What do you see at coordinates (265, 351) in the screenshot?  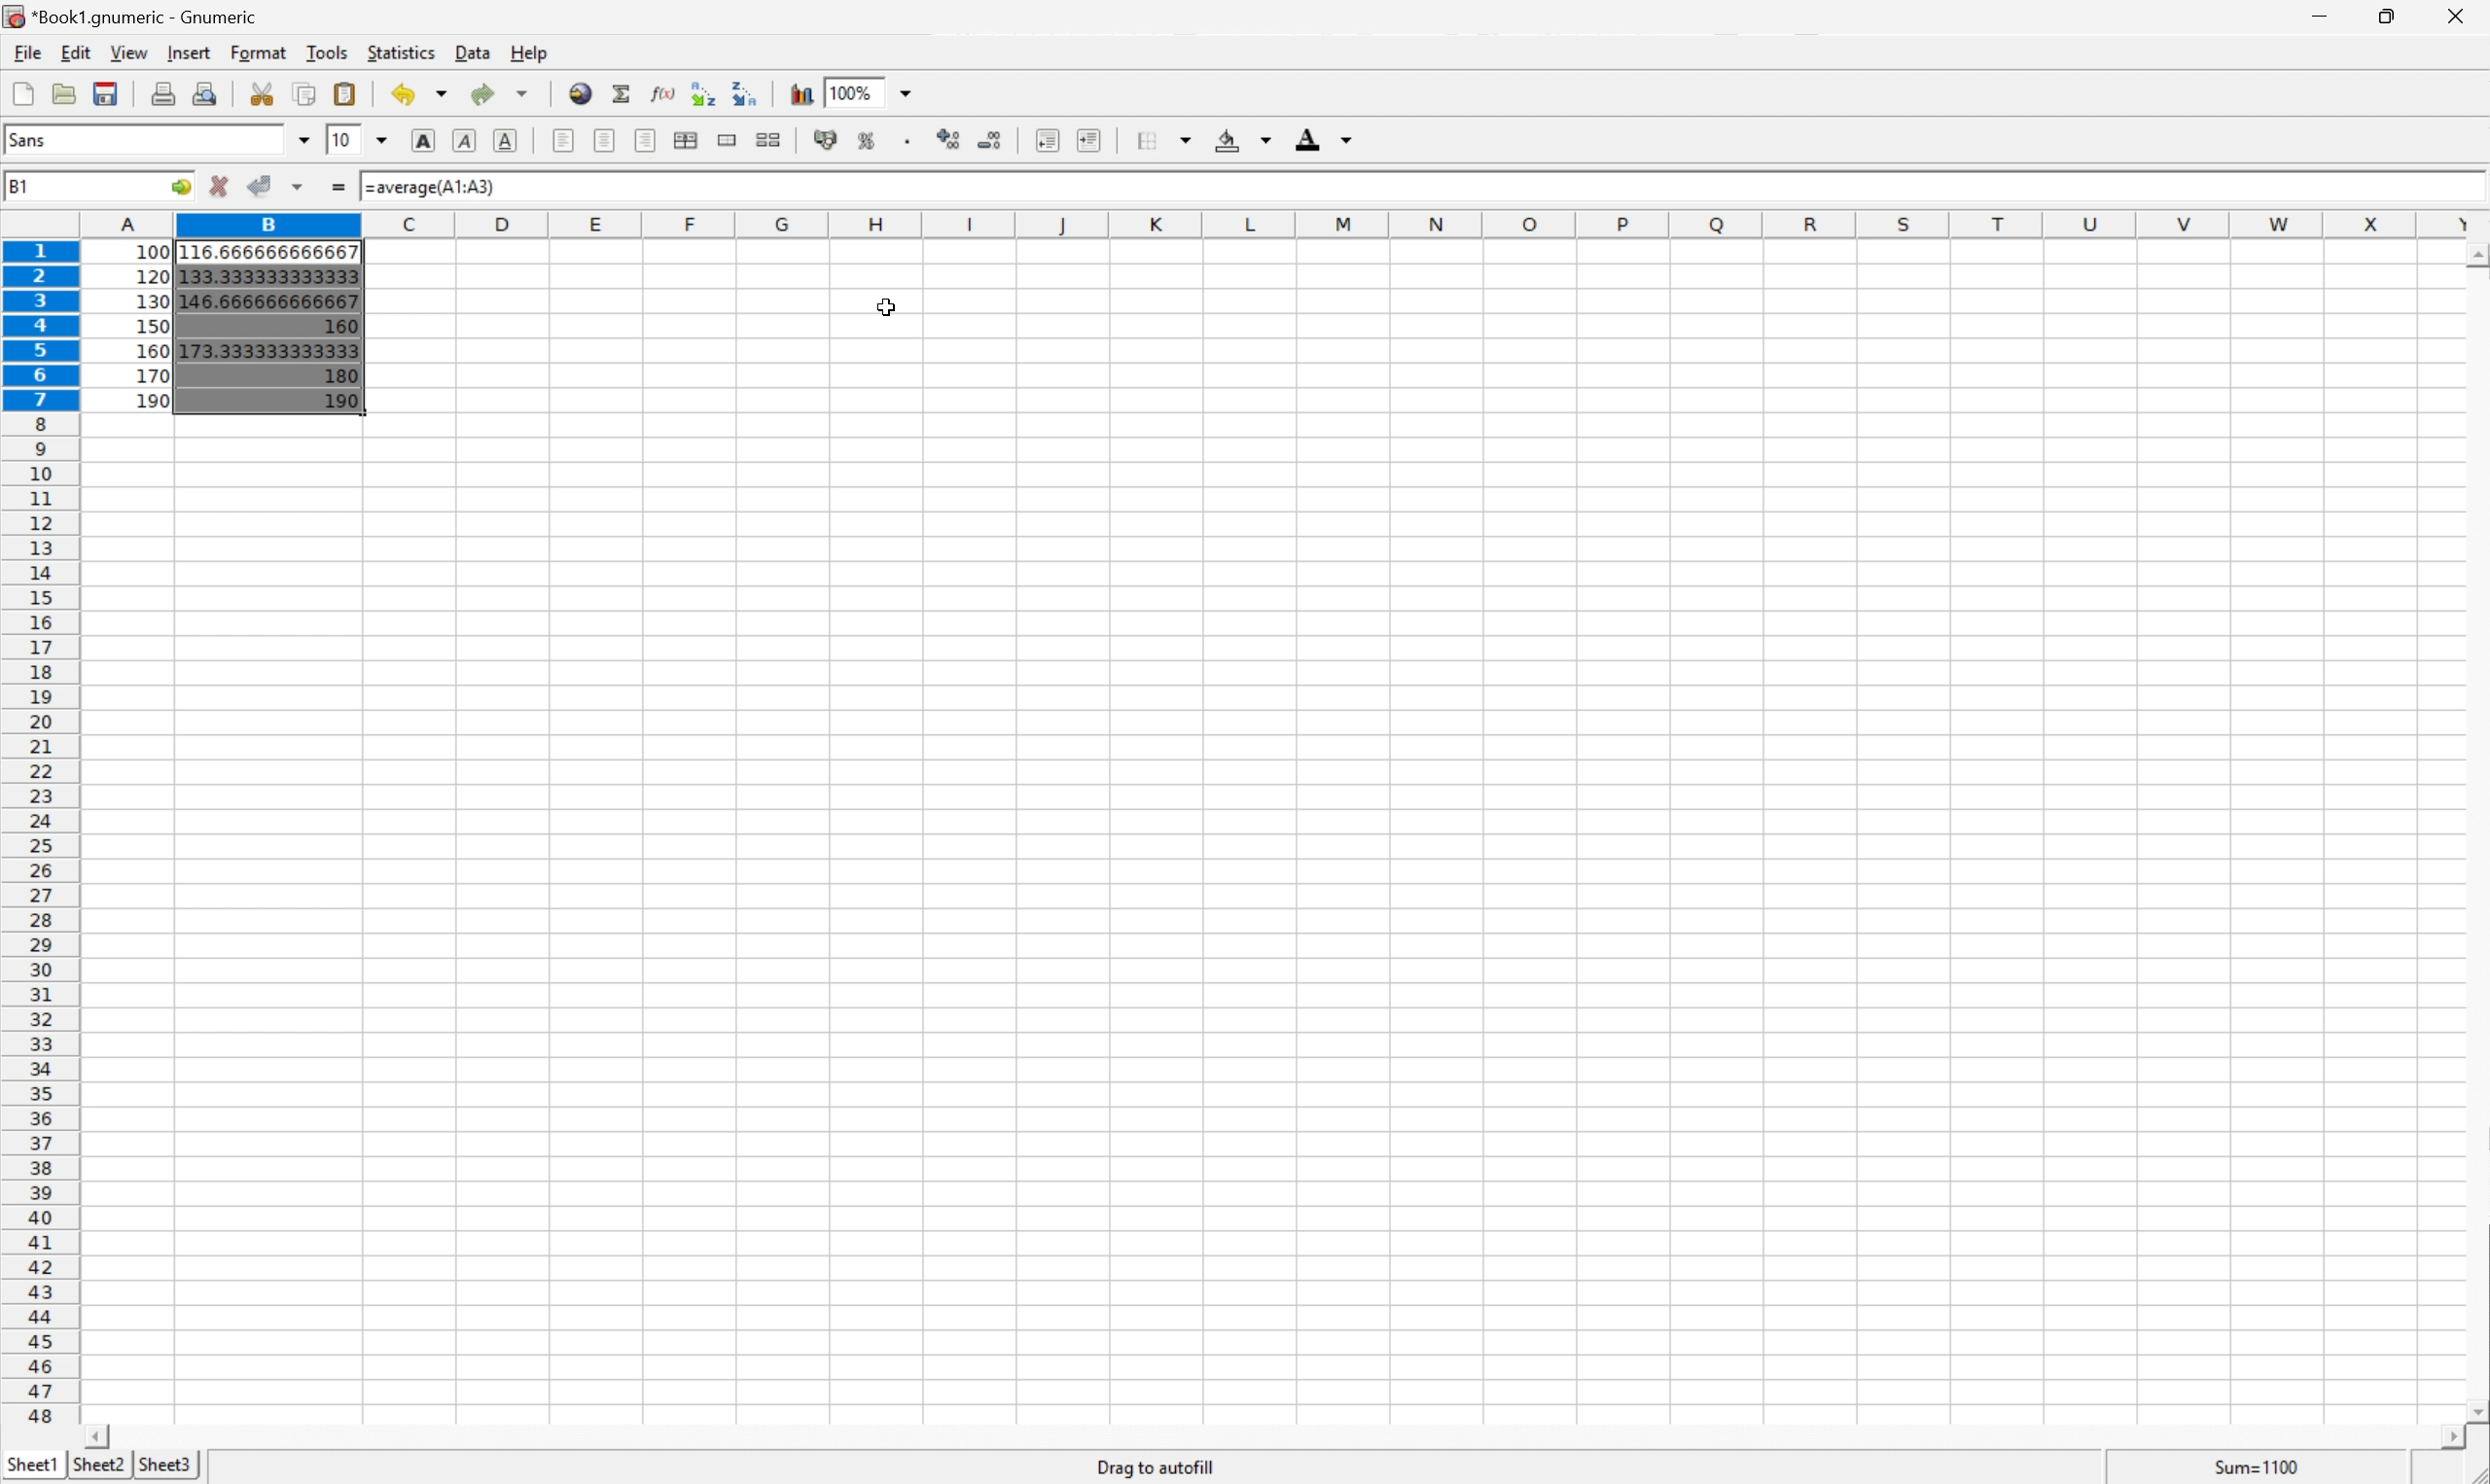 I see `173.333333333333` at bounding box center [265, 351].